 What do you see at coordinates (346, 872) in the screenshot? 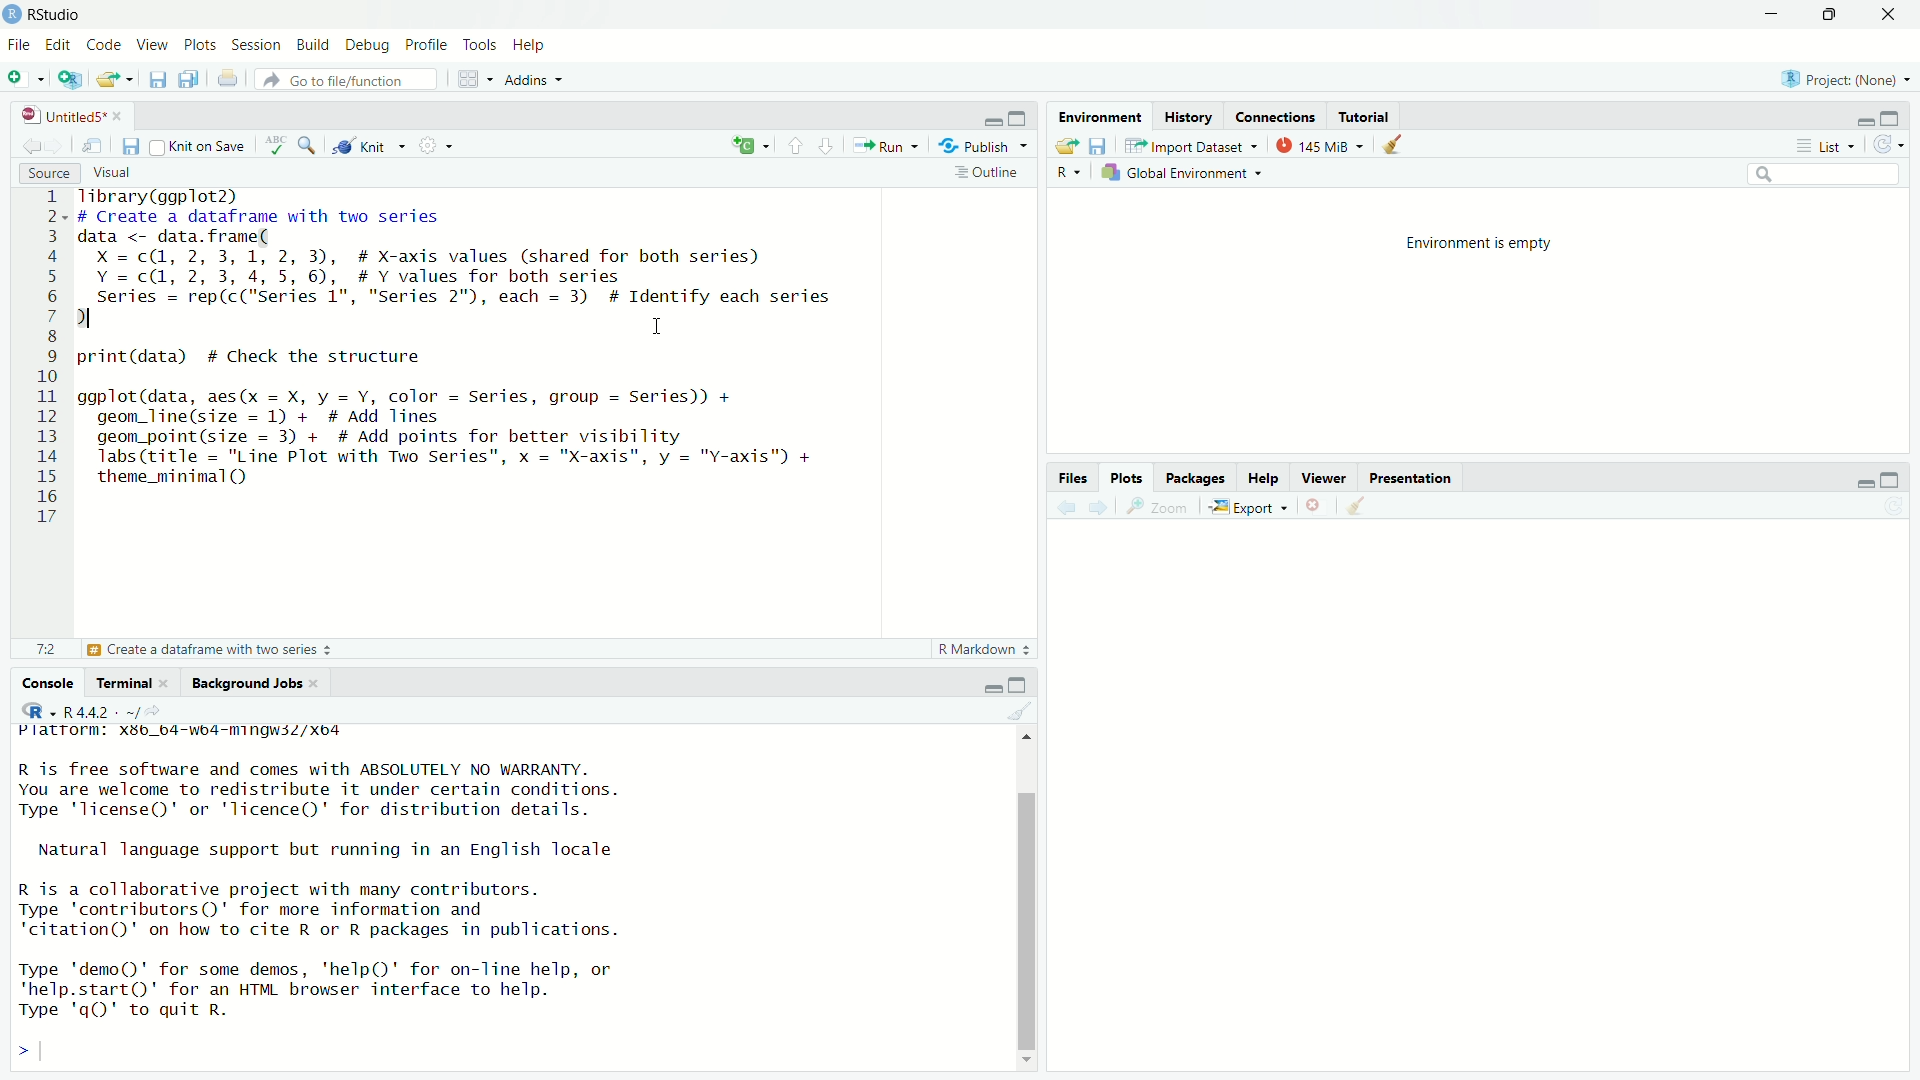
I see `Platform.xbb_b4 "" R is free software and comes with ABSOLUTELY NO WARRANTY.You are welcome to redistribute it under certain conditions.Type "license" or 'licence()' for distribution details.Natural language support but running in an English localeR is a collaborative project with many contributors.Type 'contributors()' for more information and"citation()" on how to cite R or R packages in publications.Type "demo()' for some demos, 'help()' for on-line help, or quit R` at bounding box center [346, 872].